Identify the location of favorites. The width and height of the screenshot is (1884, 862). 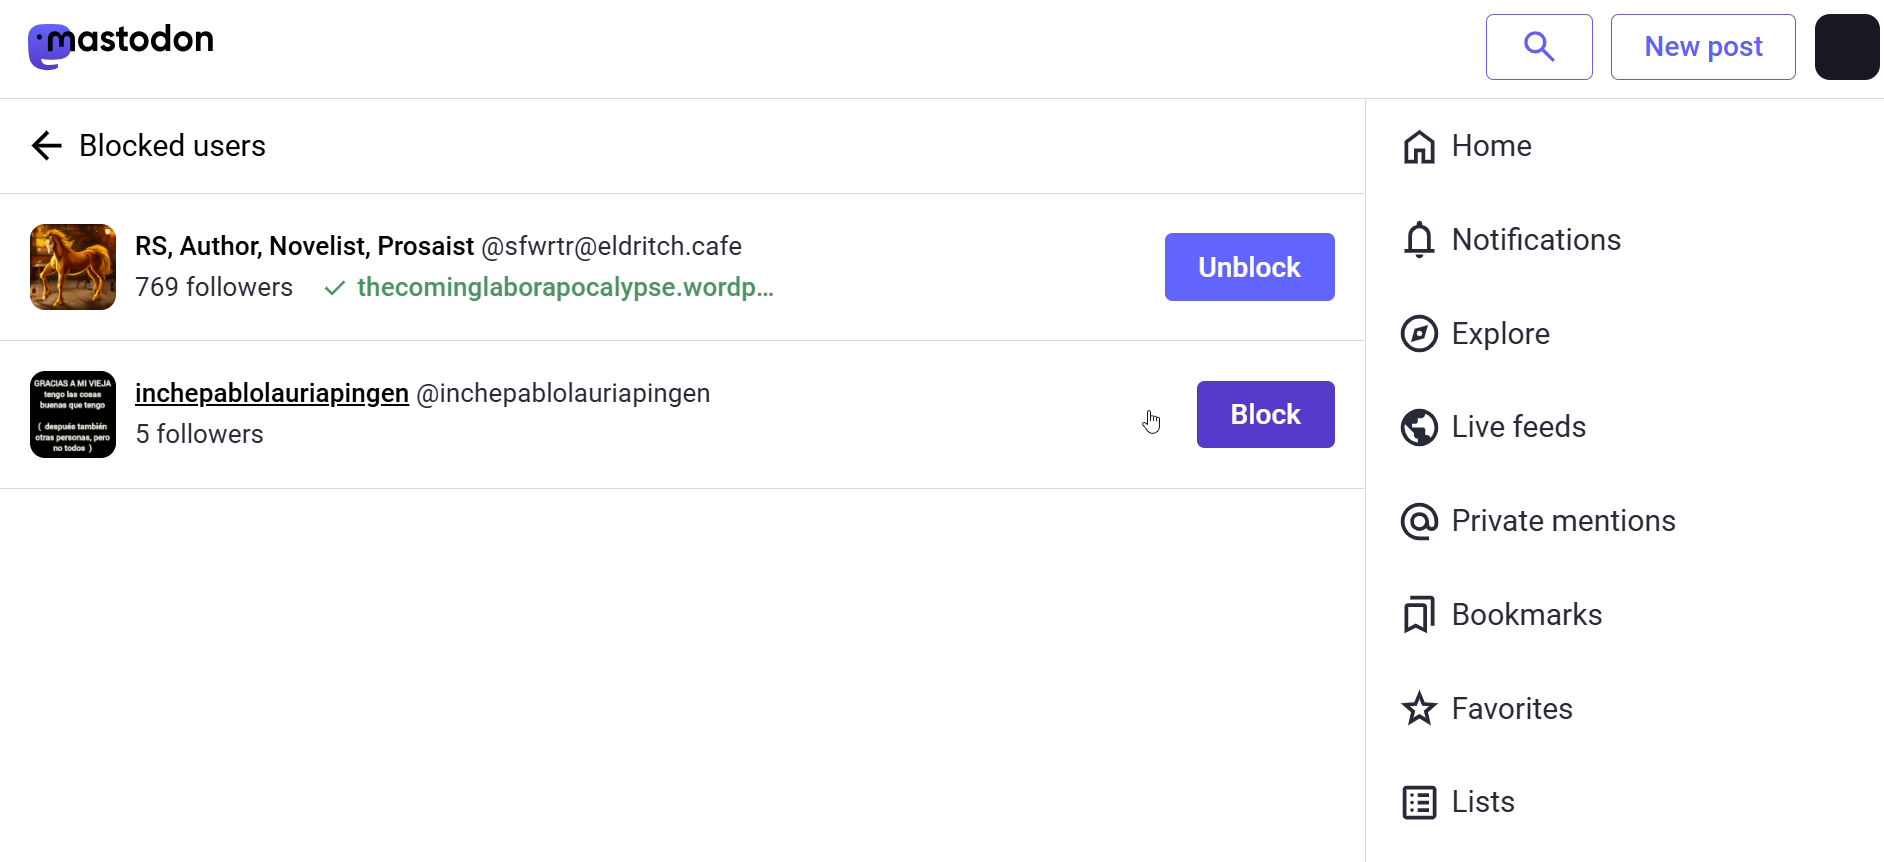
(1495, 709).